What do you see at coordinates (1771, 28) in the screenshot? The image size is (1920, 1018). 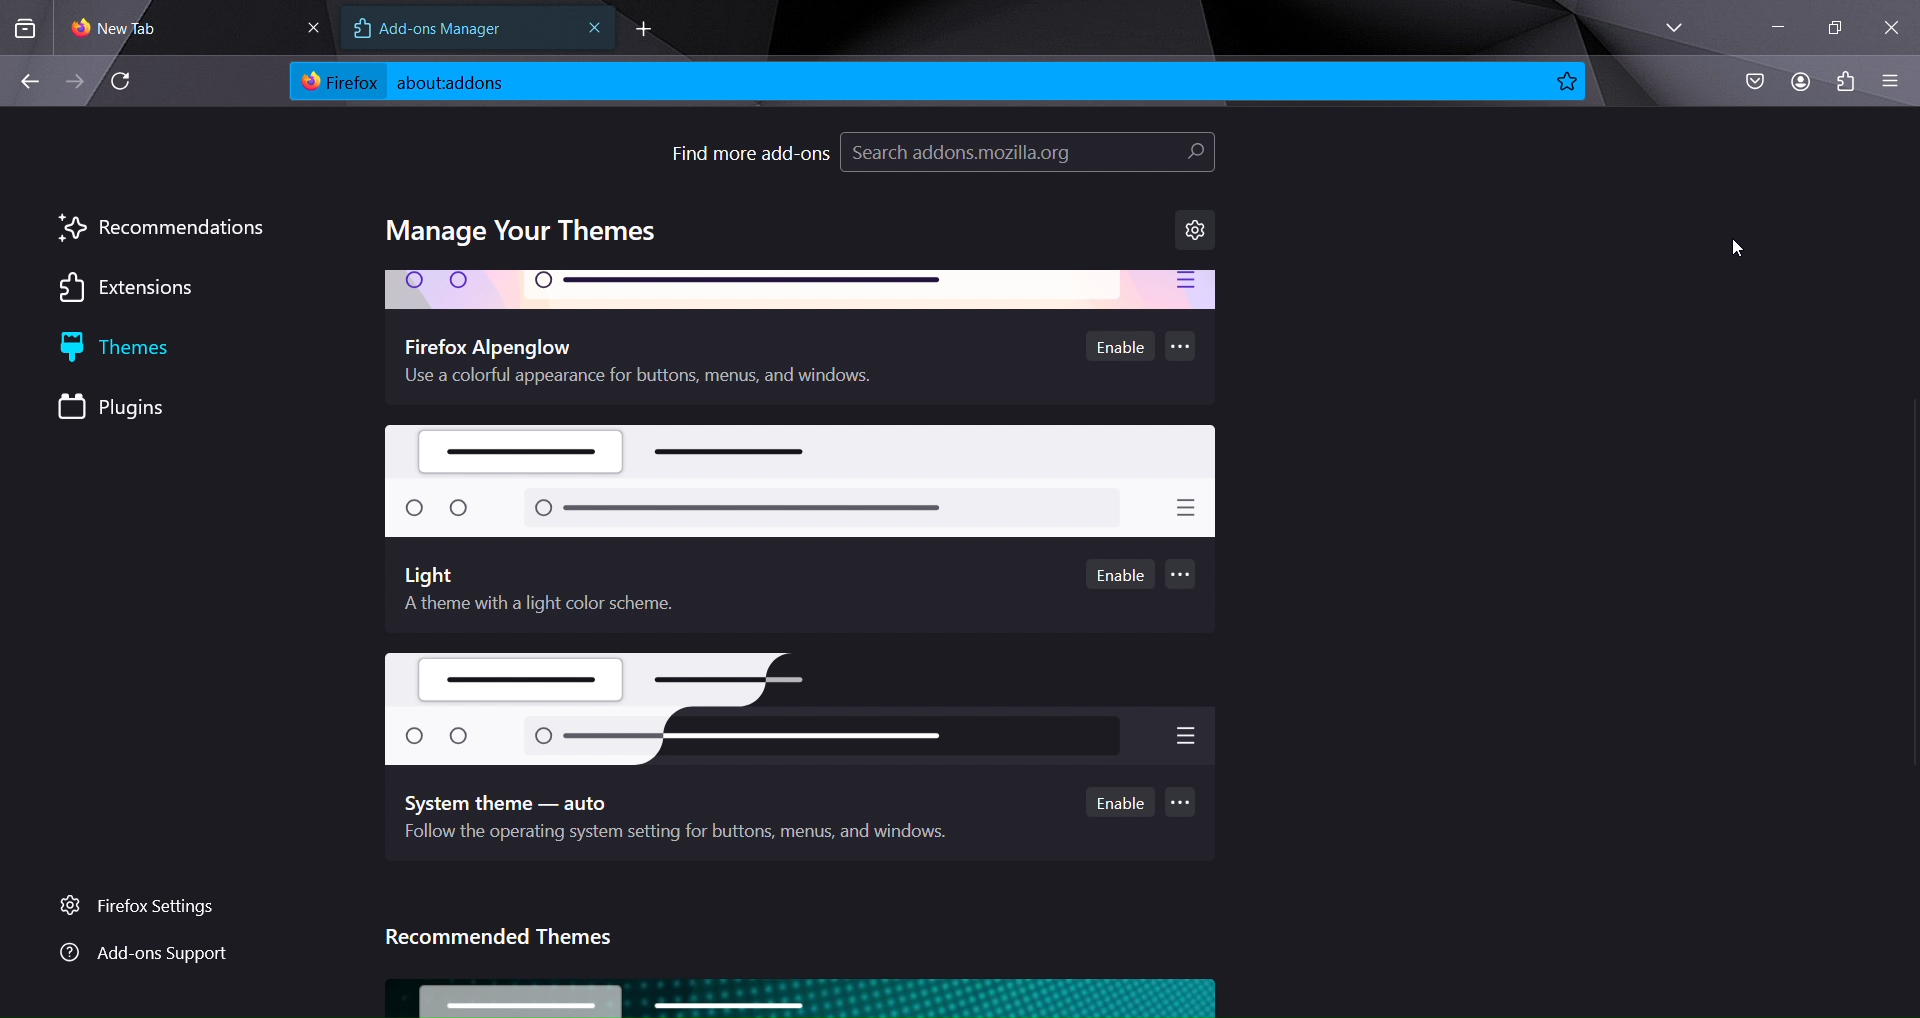 I see `minimize` at bounding box center [1771, 28].